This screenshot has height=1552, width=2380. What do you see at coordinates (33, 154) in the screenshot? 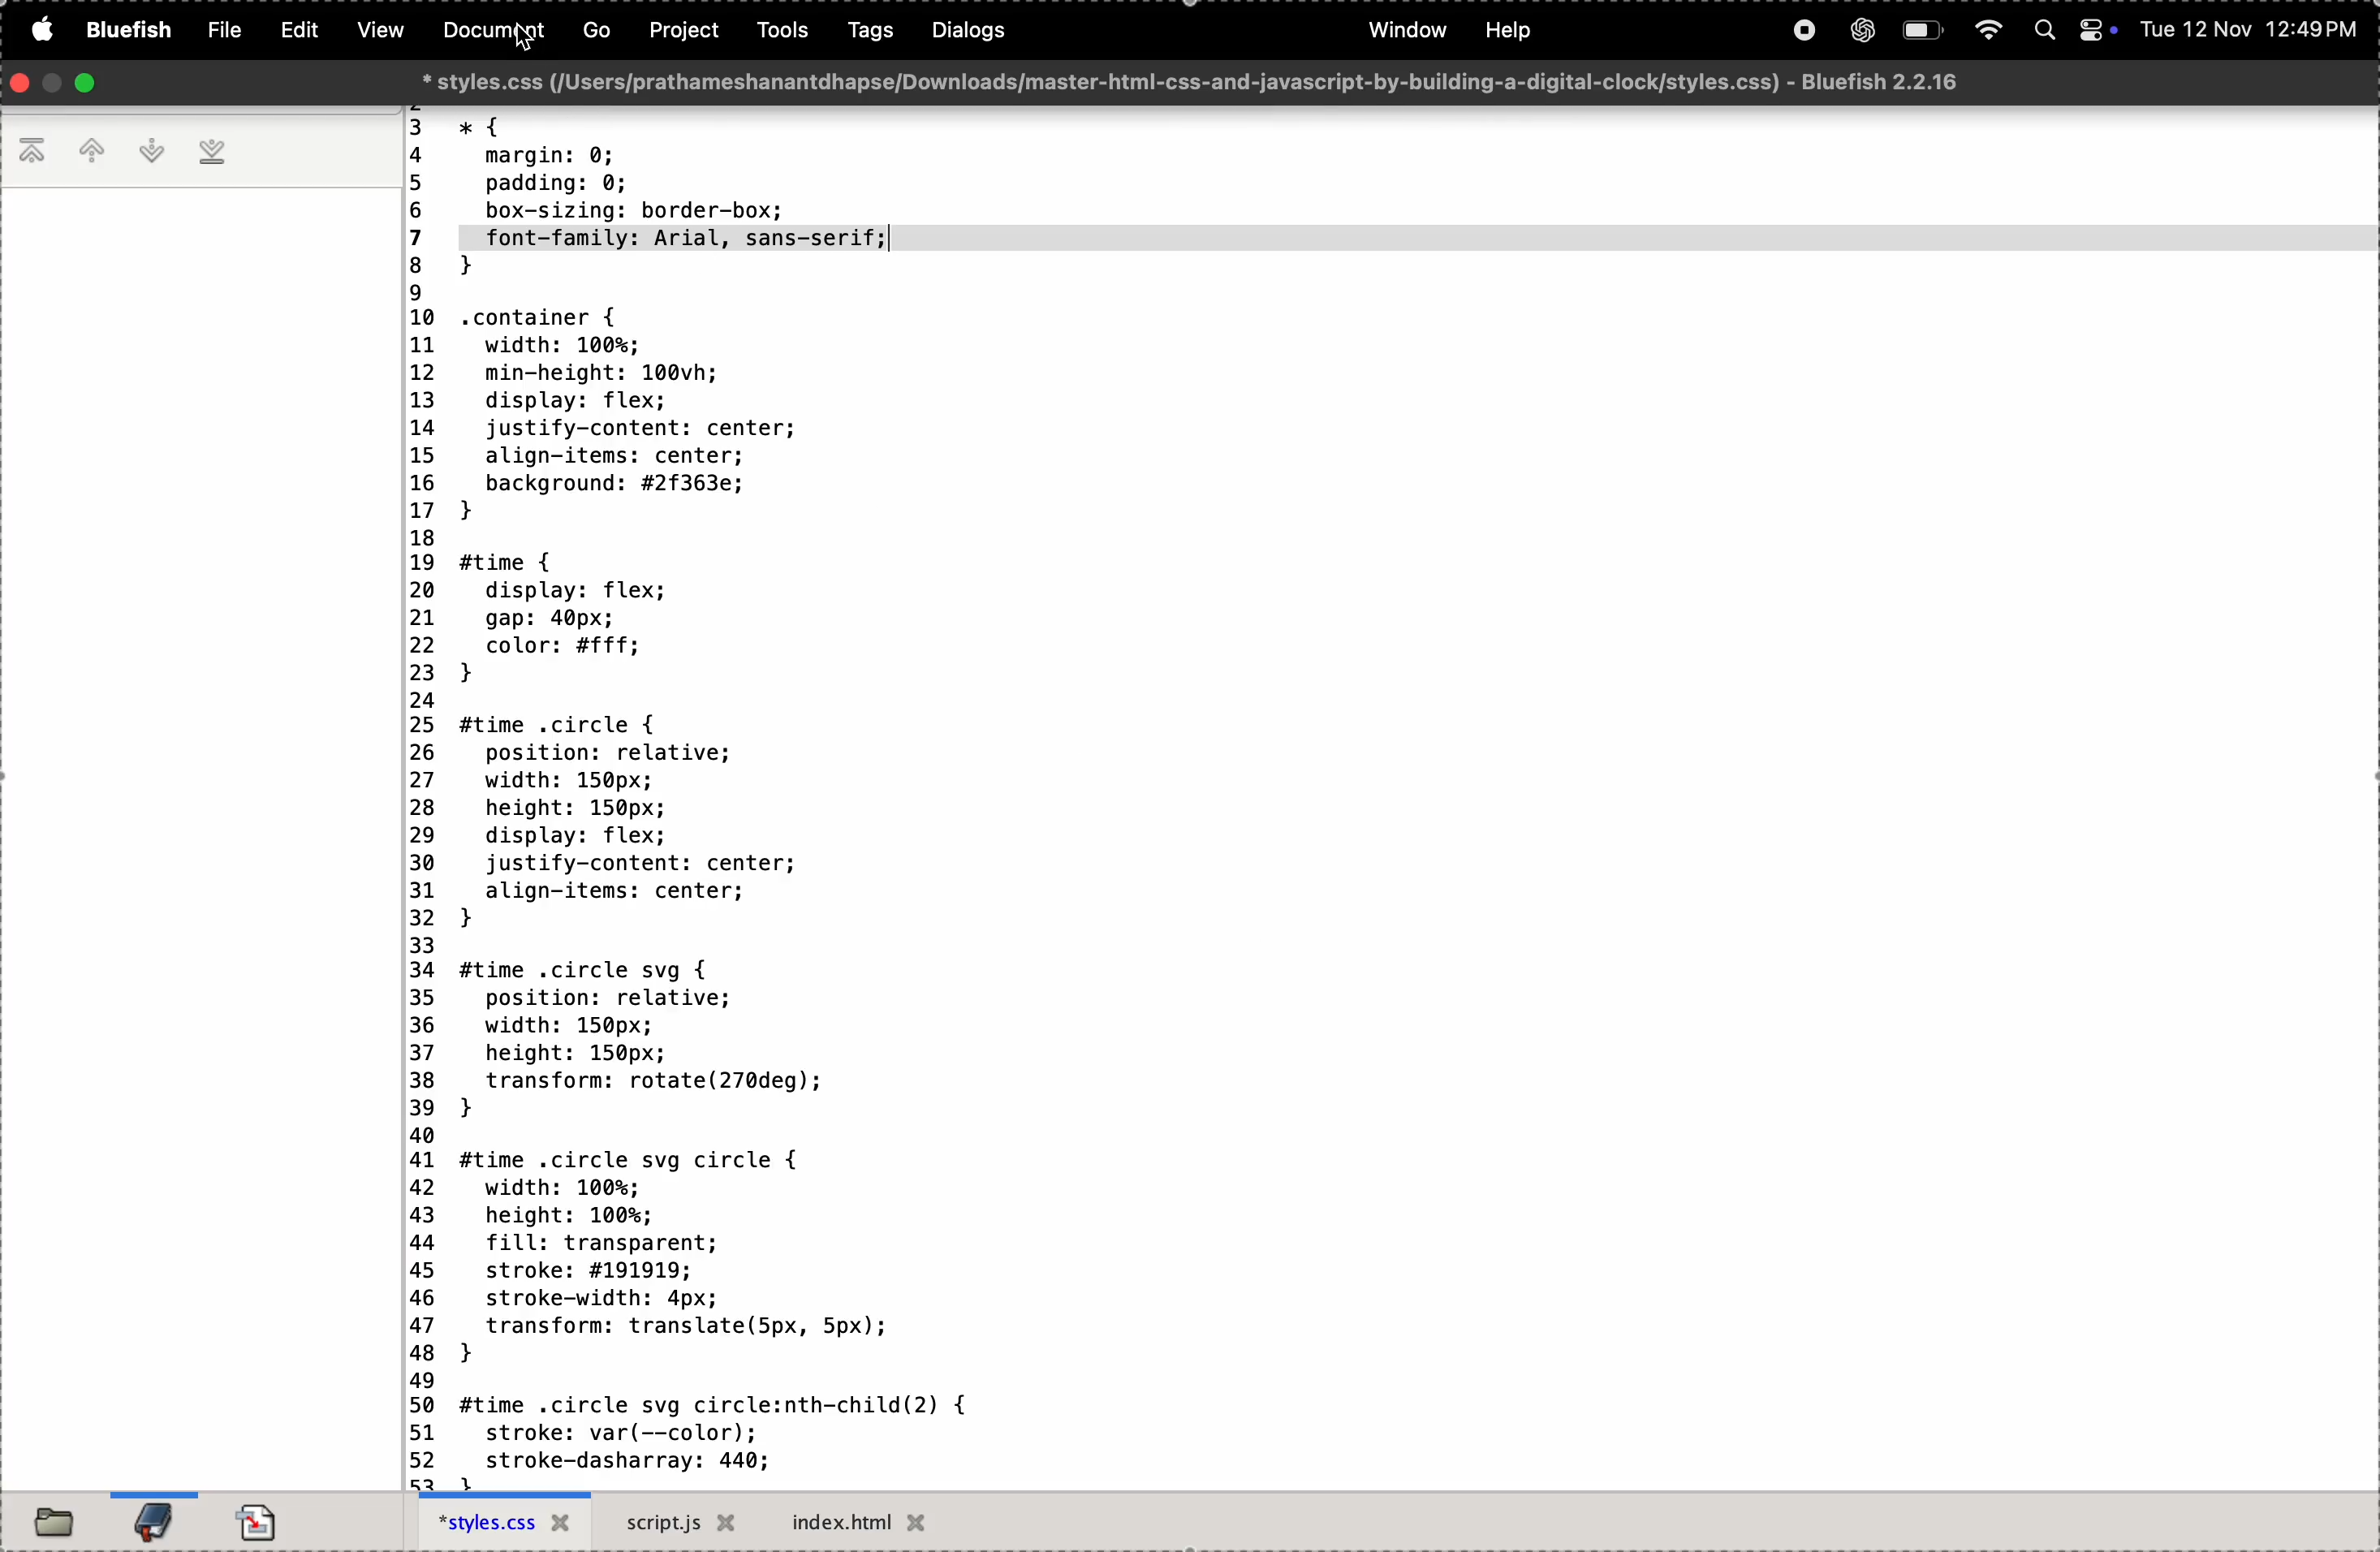
I see `first bokmaark` at bounding box center [33, 154].